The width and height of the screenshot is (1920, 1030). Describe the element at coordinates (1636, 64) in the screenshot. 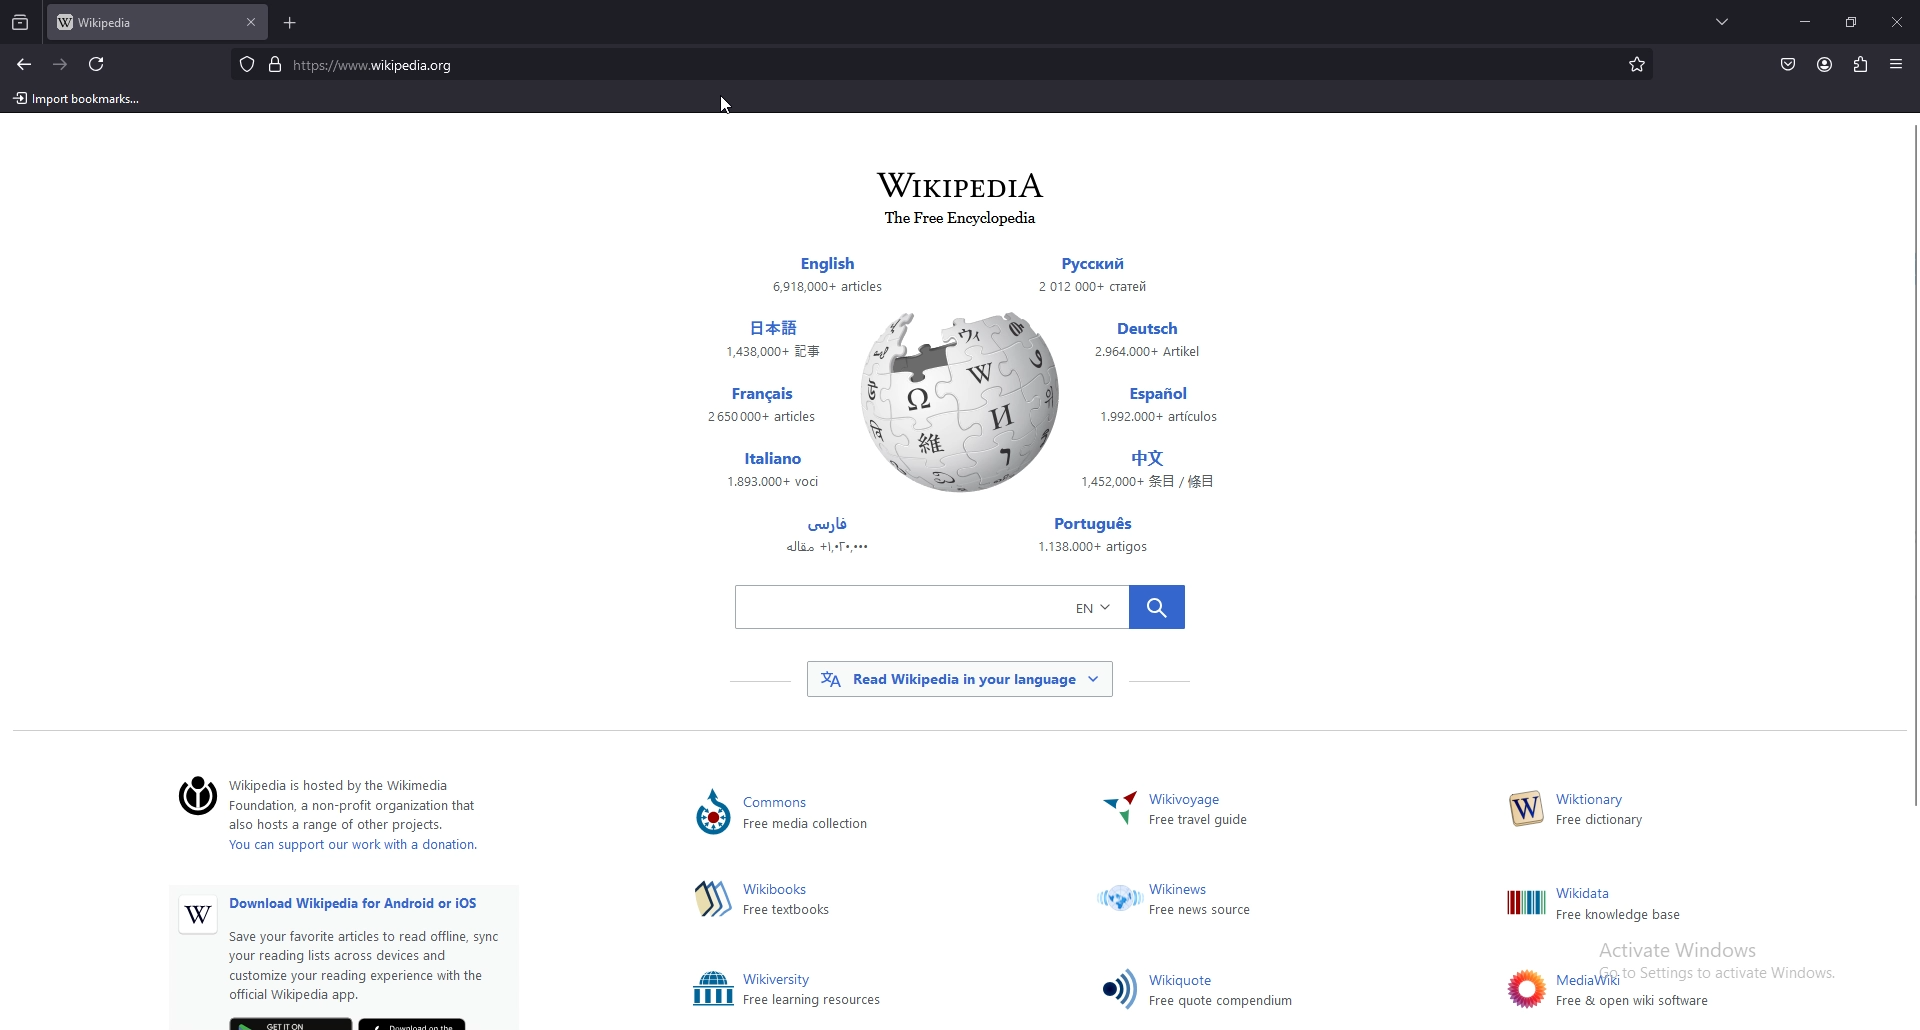

I see `bookmarks` at that location.